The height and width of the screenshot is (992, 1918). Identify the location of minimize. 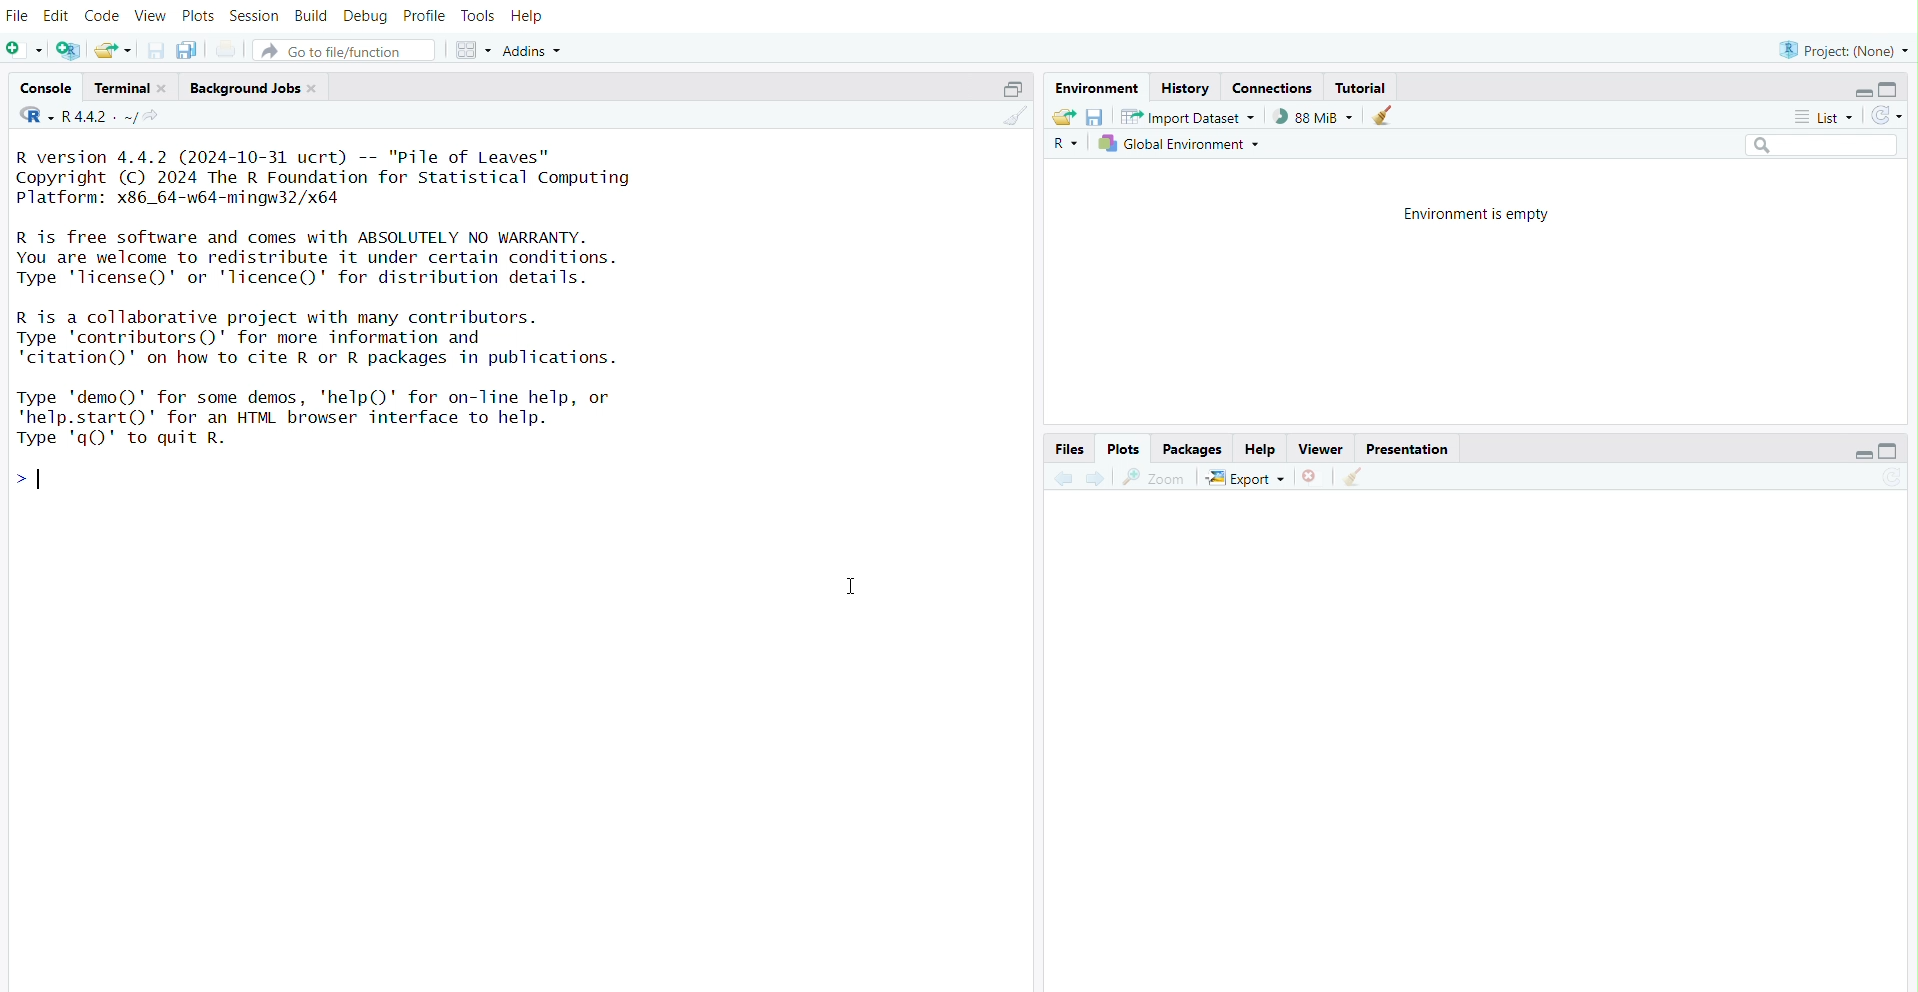
(1854, 89).